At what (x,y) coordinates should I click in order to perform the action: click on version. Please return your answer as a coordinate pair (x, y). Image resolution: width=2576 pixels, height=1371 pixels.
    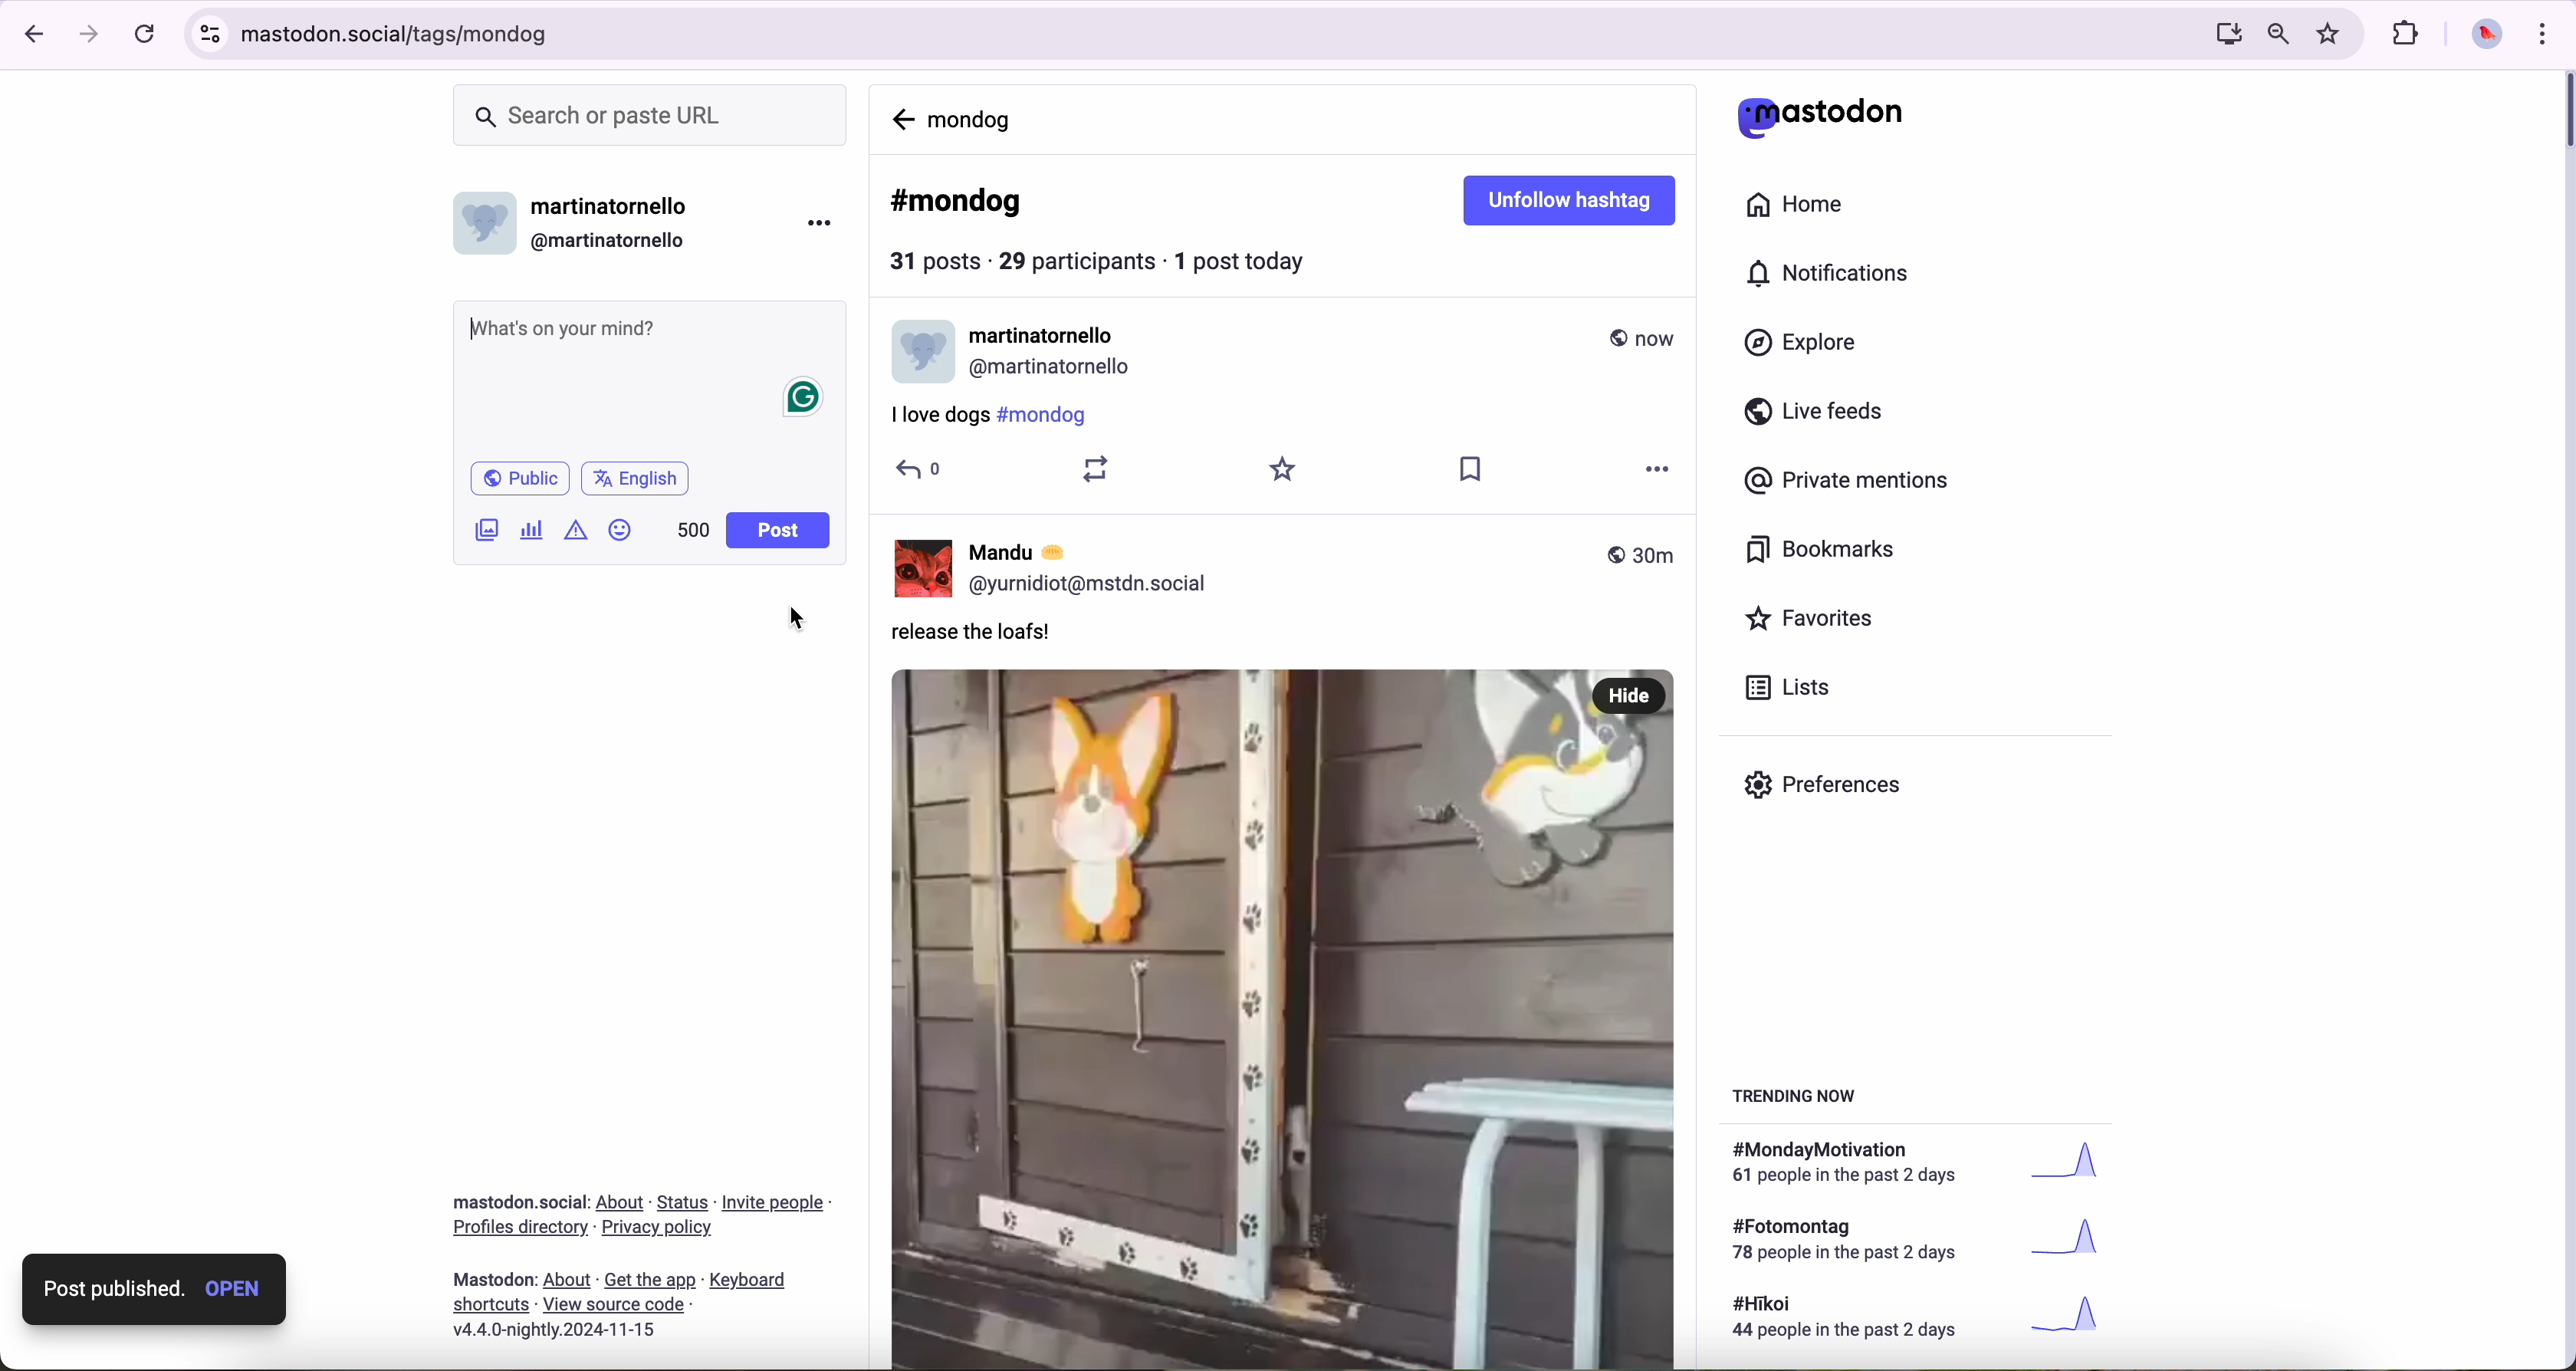
    Looking at the image, I should click on (554, 1331).